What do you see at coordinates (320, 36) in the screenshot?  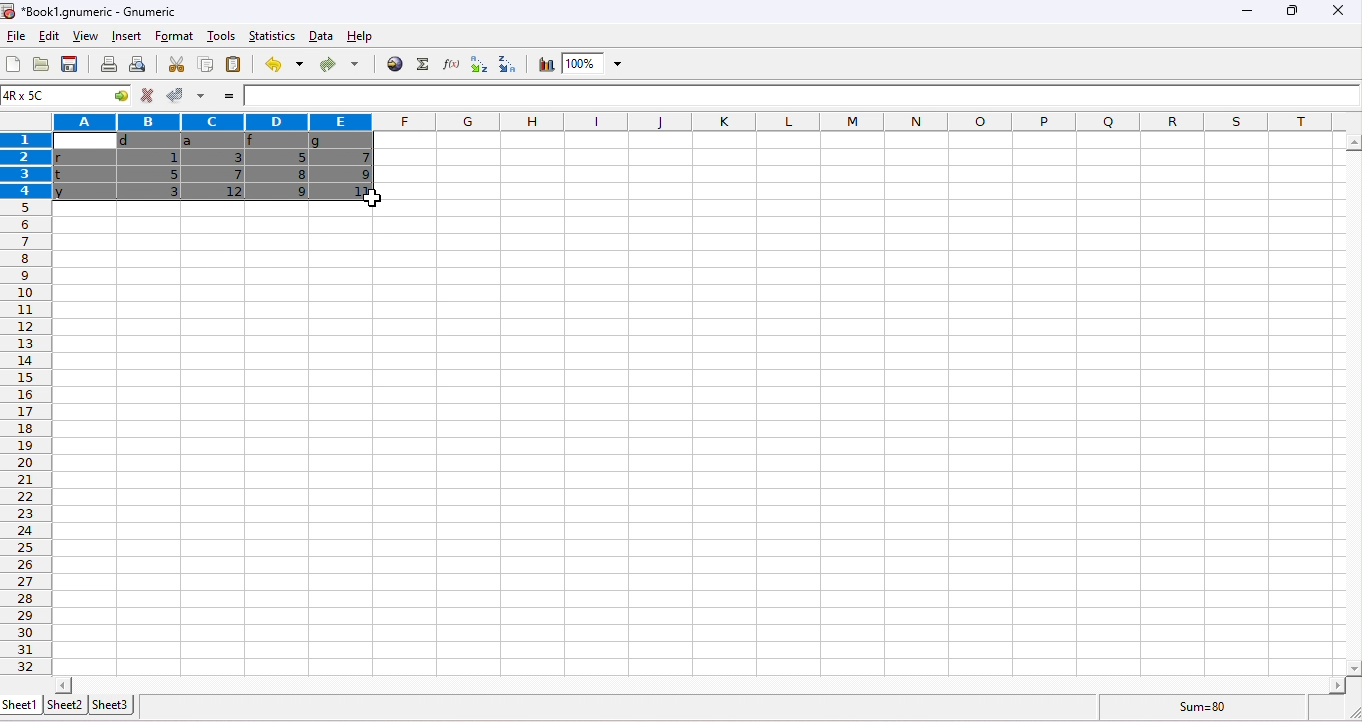 I see `data` at bounding box center [320, 36].